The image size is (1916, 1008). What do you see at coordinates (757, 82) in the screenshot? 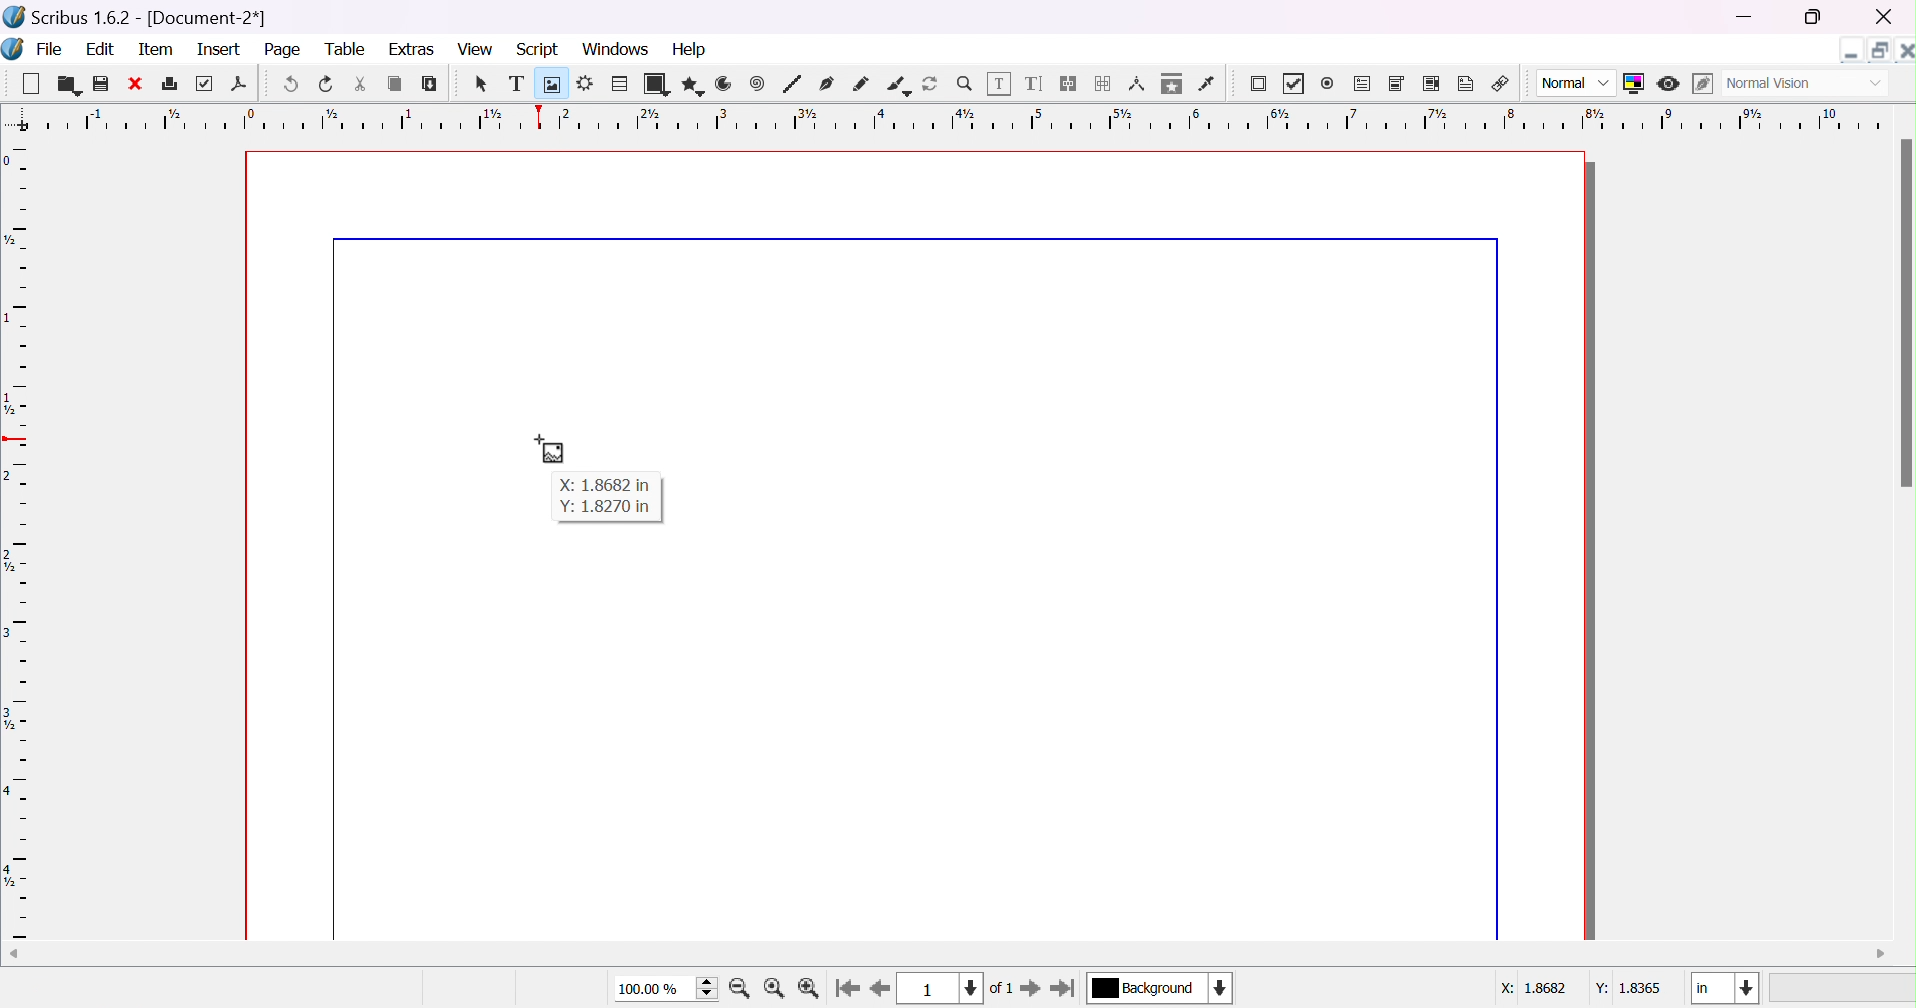
I see `spiral` at bounding box center [757, 82].